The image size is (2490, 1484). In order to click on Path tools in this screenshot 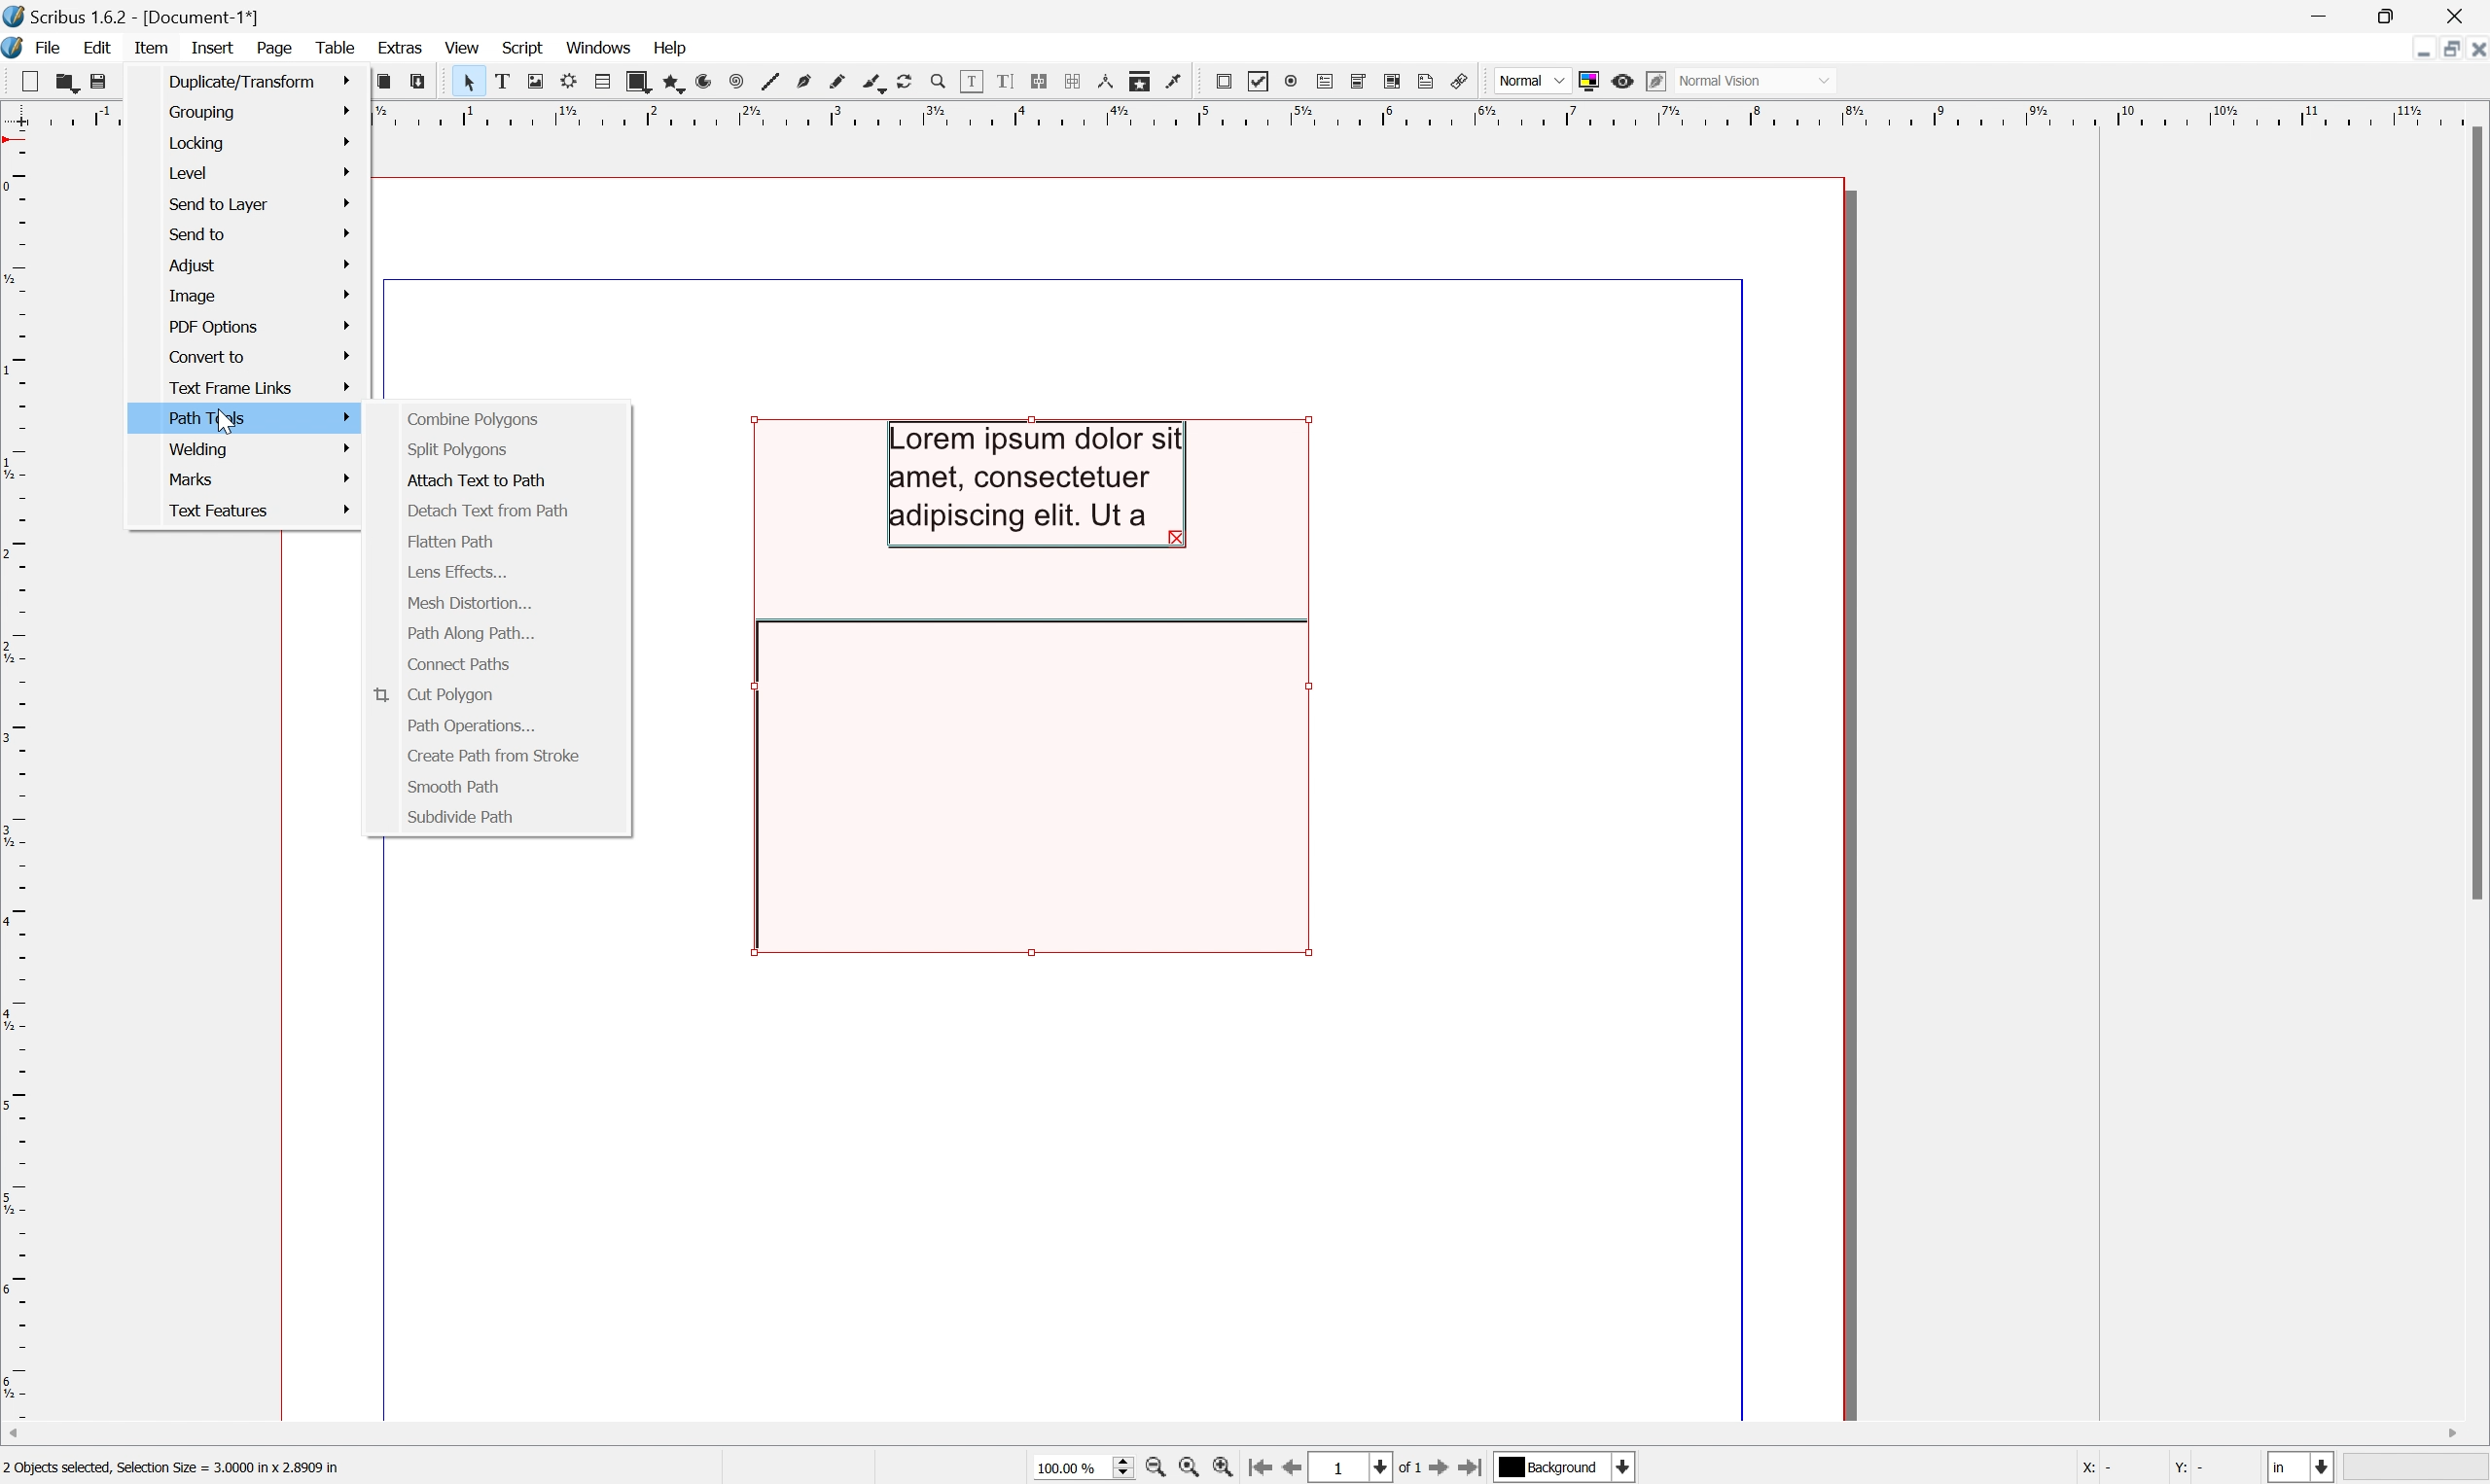, I will do `click(257, 417)`.